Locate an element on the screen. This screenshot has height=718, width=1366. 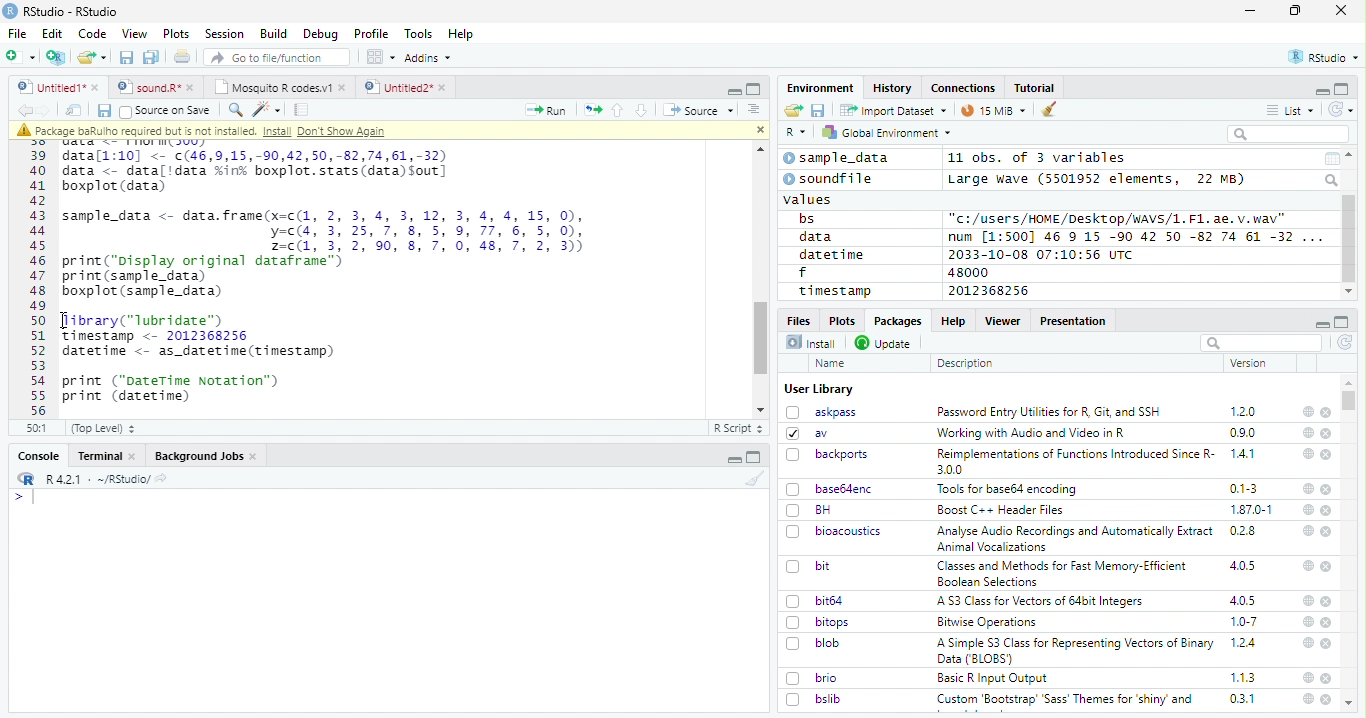
1.87.0-1 is located at coordinates (1251, 510).